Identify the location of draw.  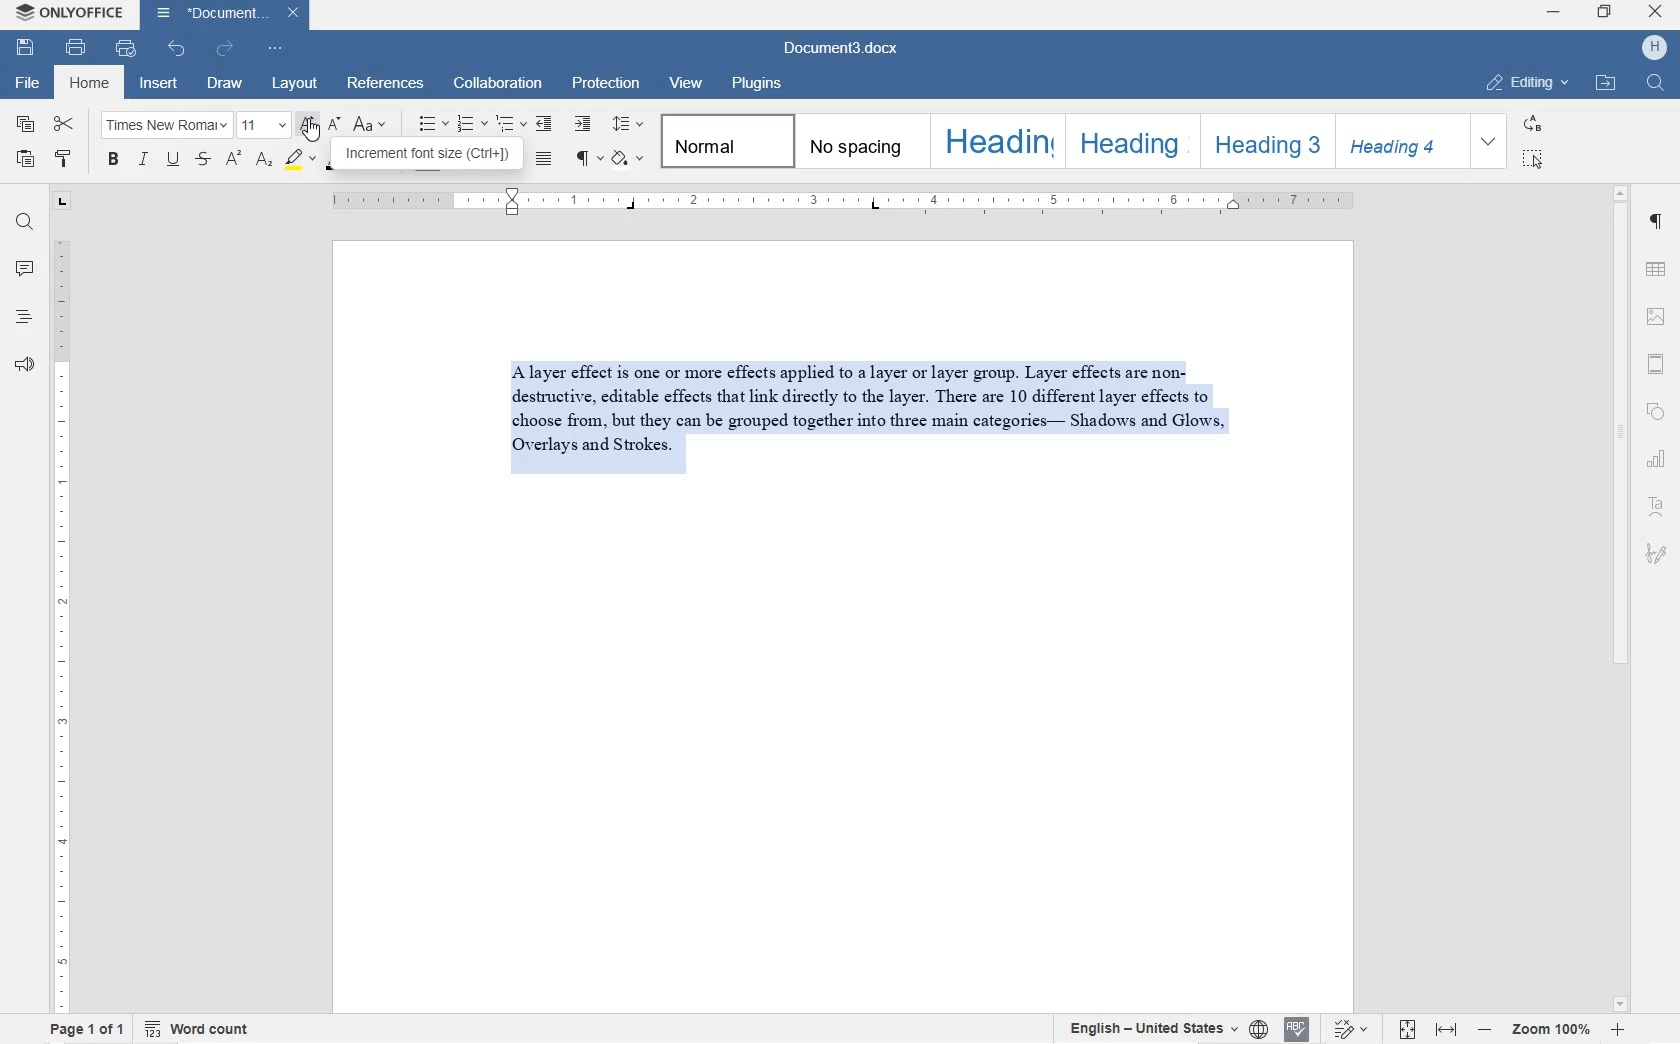
(225, 85).